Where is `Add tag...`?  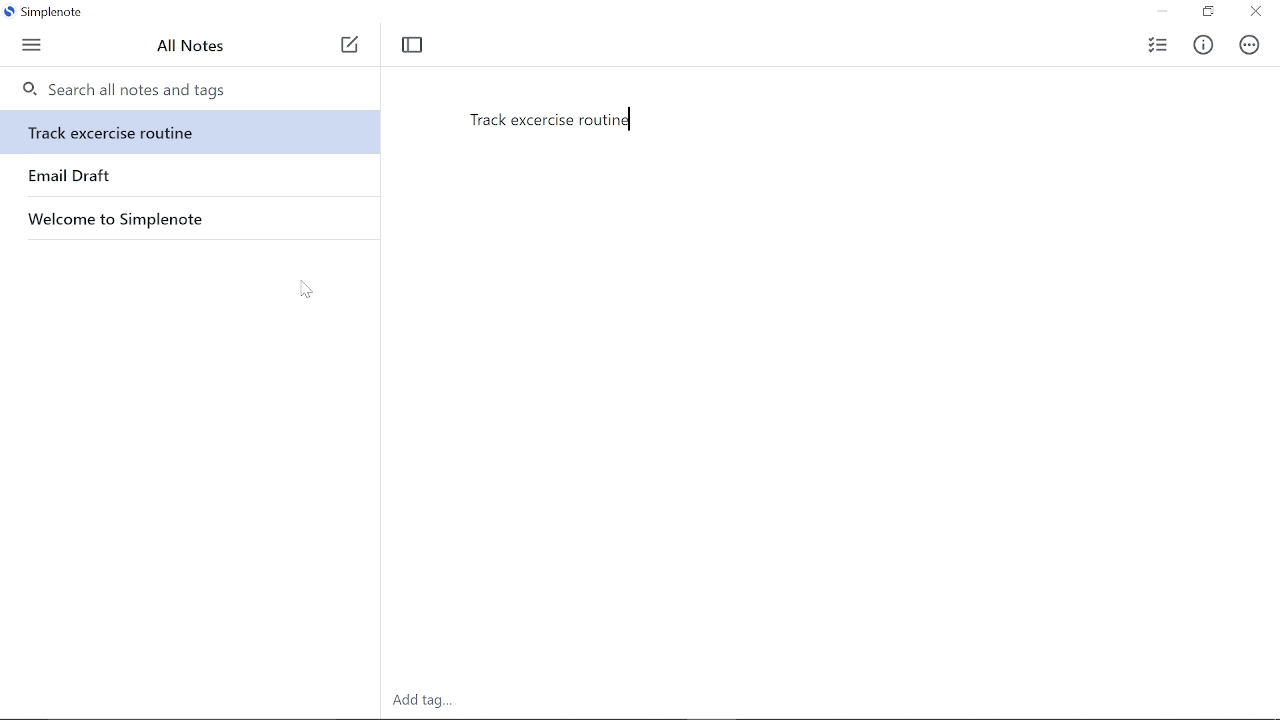 Add tag... is located at coordinates (423, 701).